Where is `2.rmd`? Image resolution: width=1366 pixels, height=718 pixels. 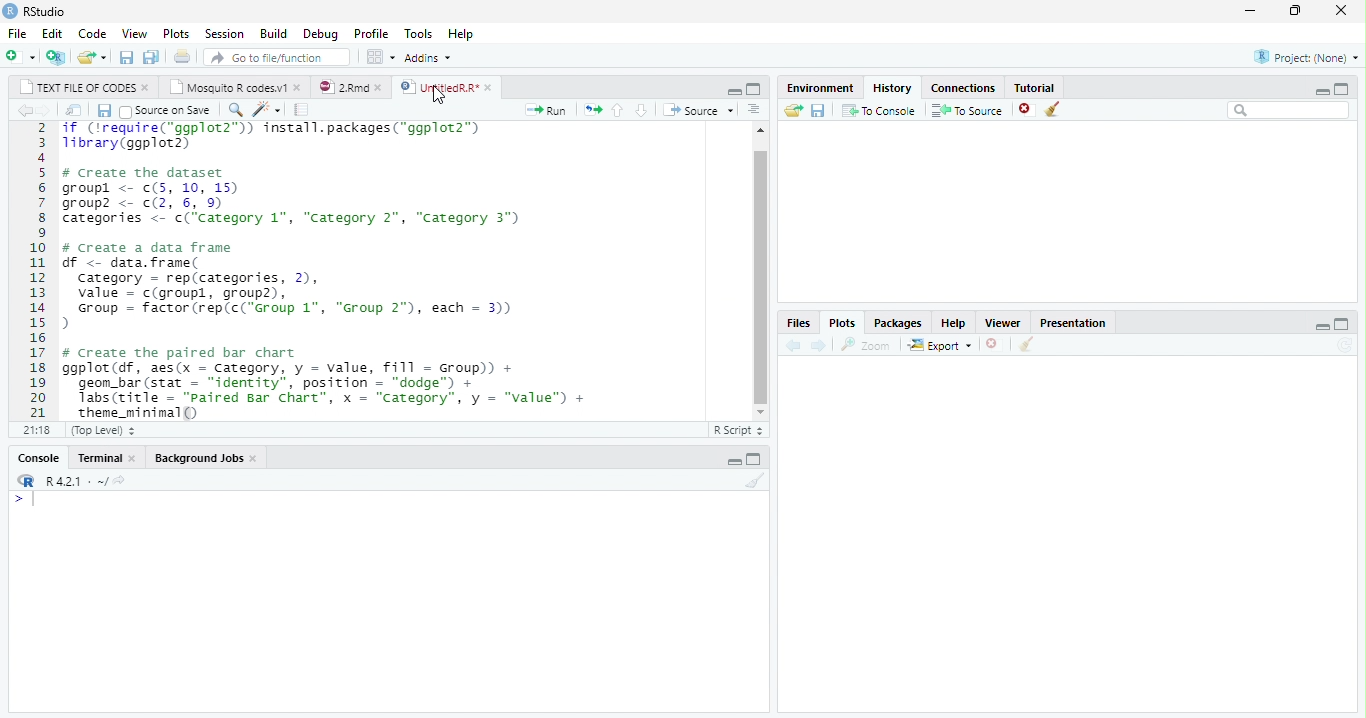 2.rmd is located at coordinates (344, 87).